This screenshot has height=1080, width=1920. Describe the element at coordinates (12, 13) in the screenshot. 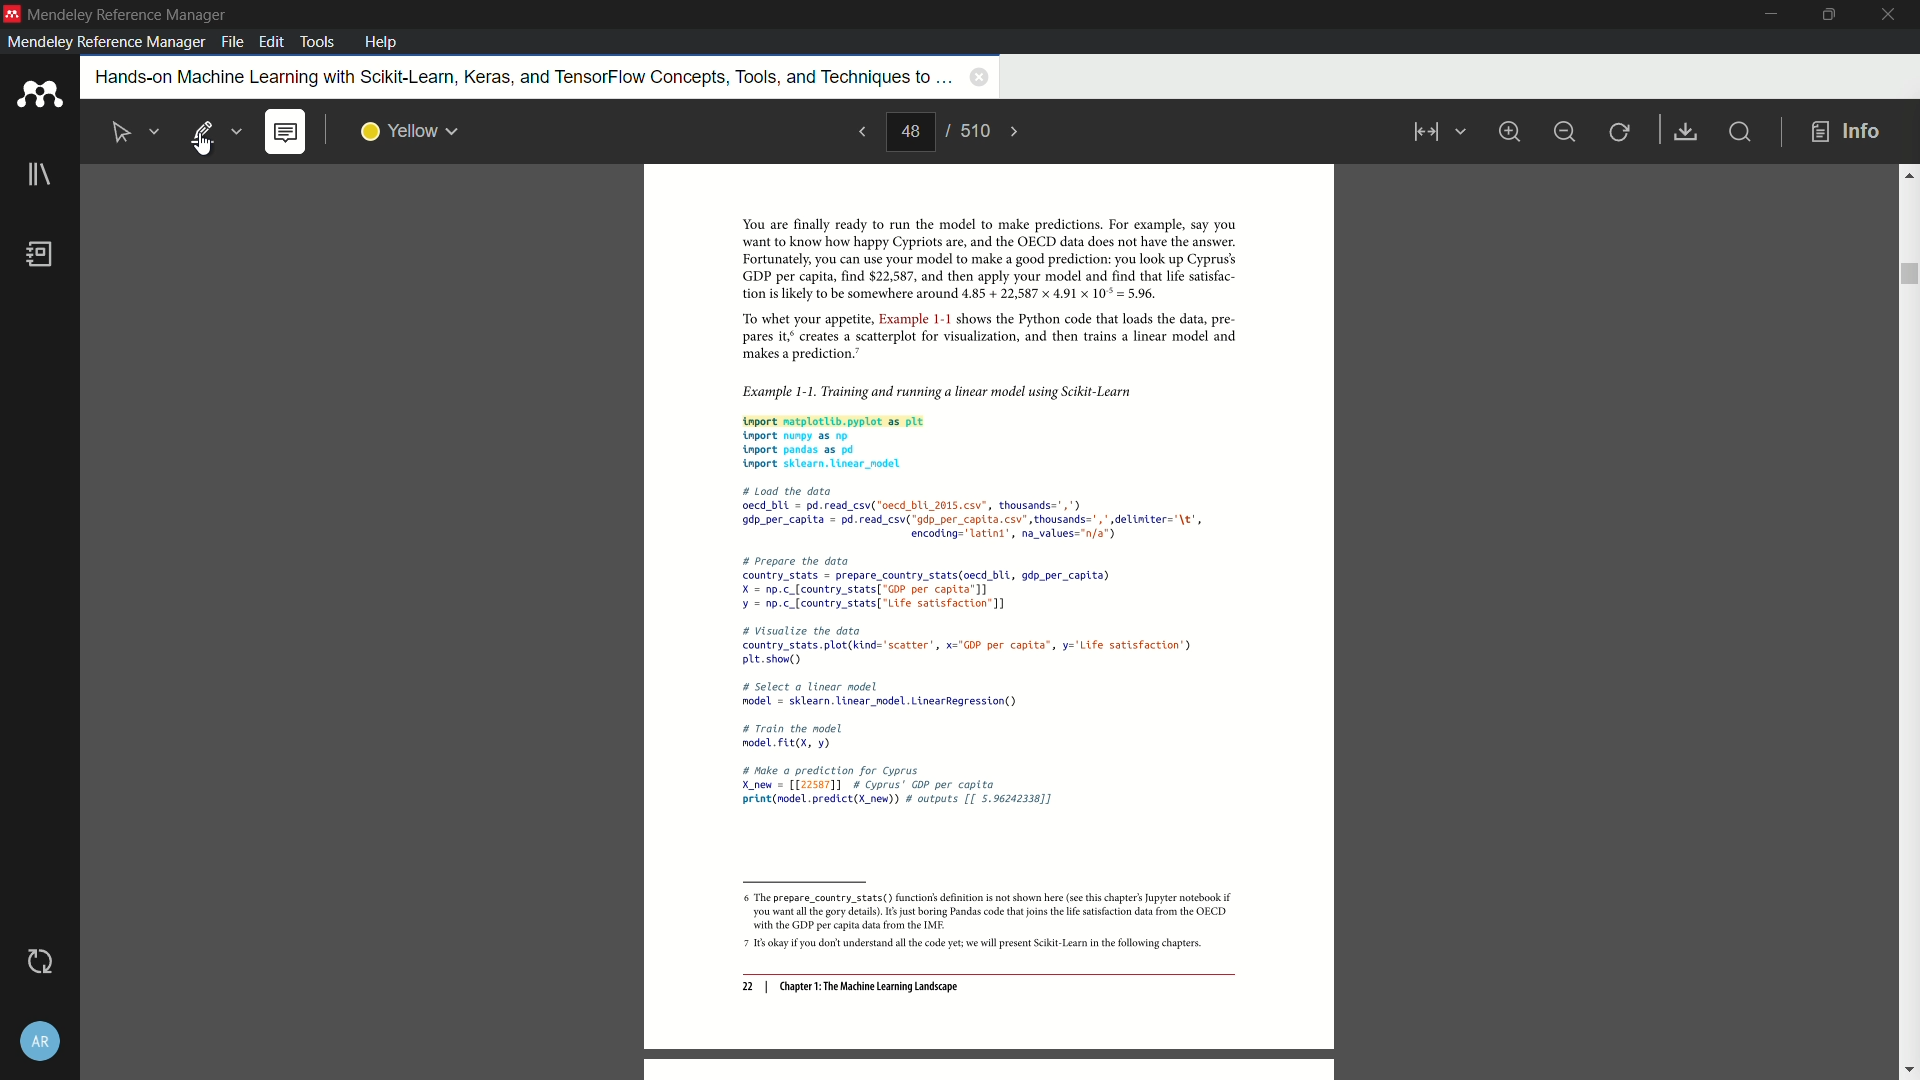

I see `app icon` at that location.